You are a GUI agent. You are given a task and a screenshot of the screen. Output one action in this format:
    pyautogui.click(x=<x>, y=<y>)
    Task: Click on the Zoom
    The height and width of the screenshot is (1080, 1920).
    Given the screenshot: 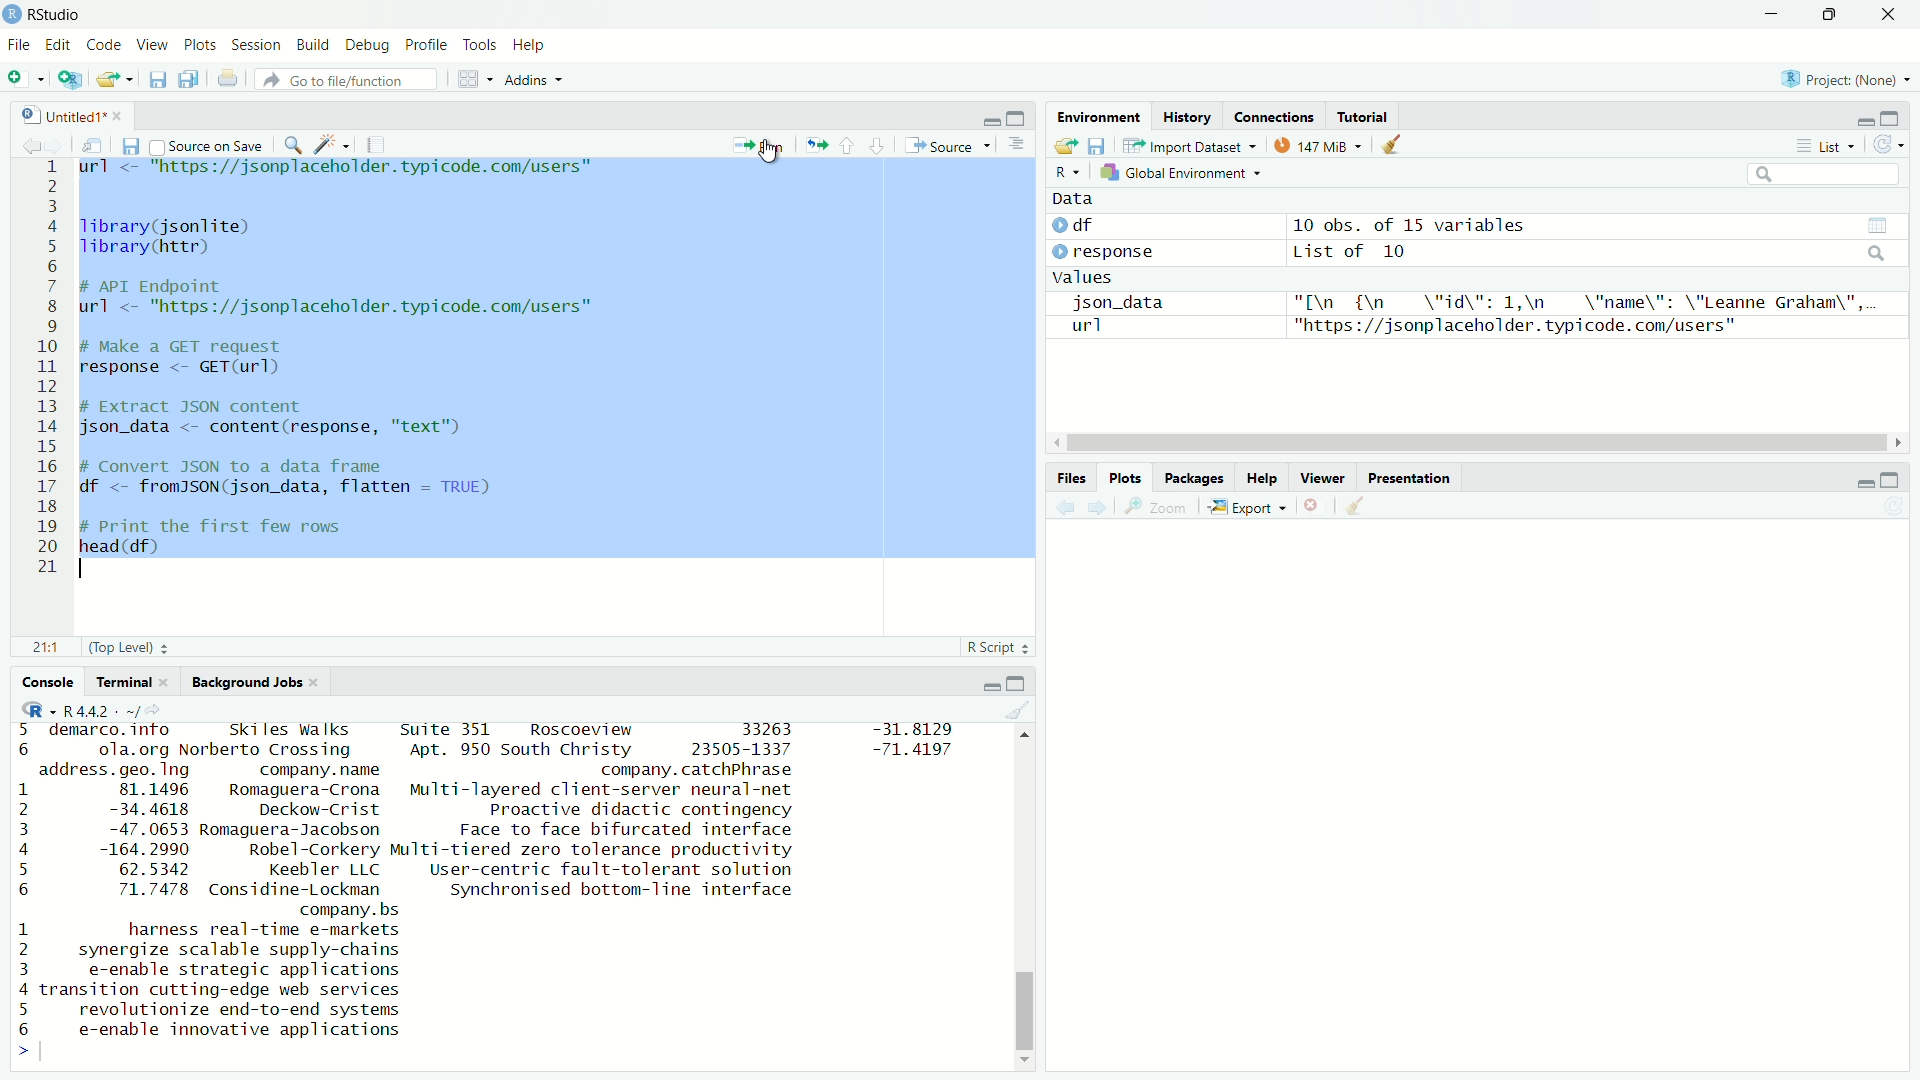 What is the action you would take?
    pyautogui.click(x=1156, y=509)
    